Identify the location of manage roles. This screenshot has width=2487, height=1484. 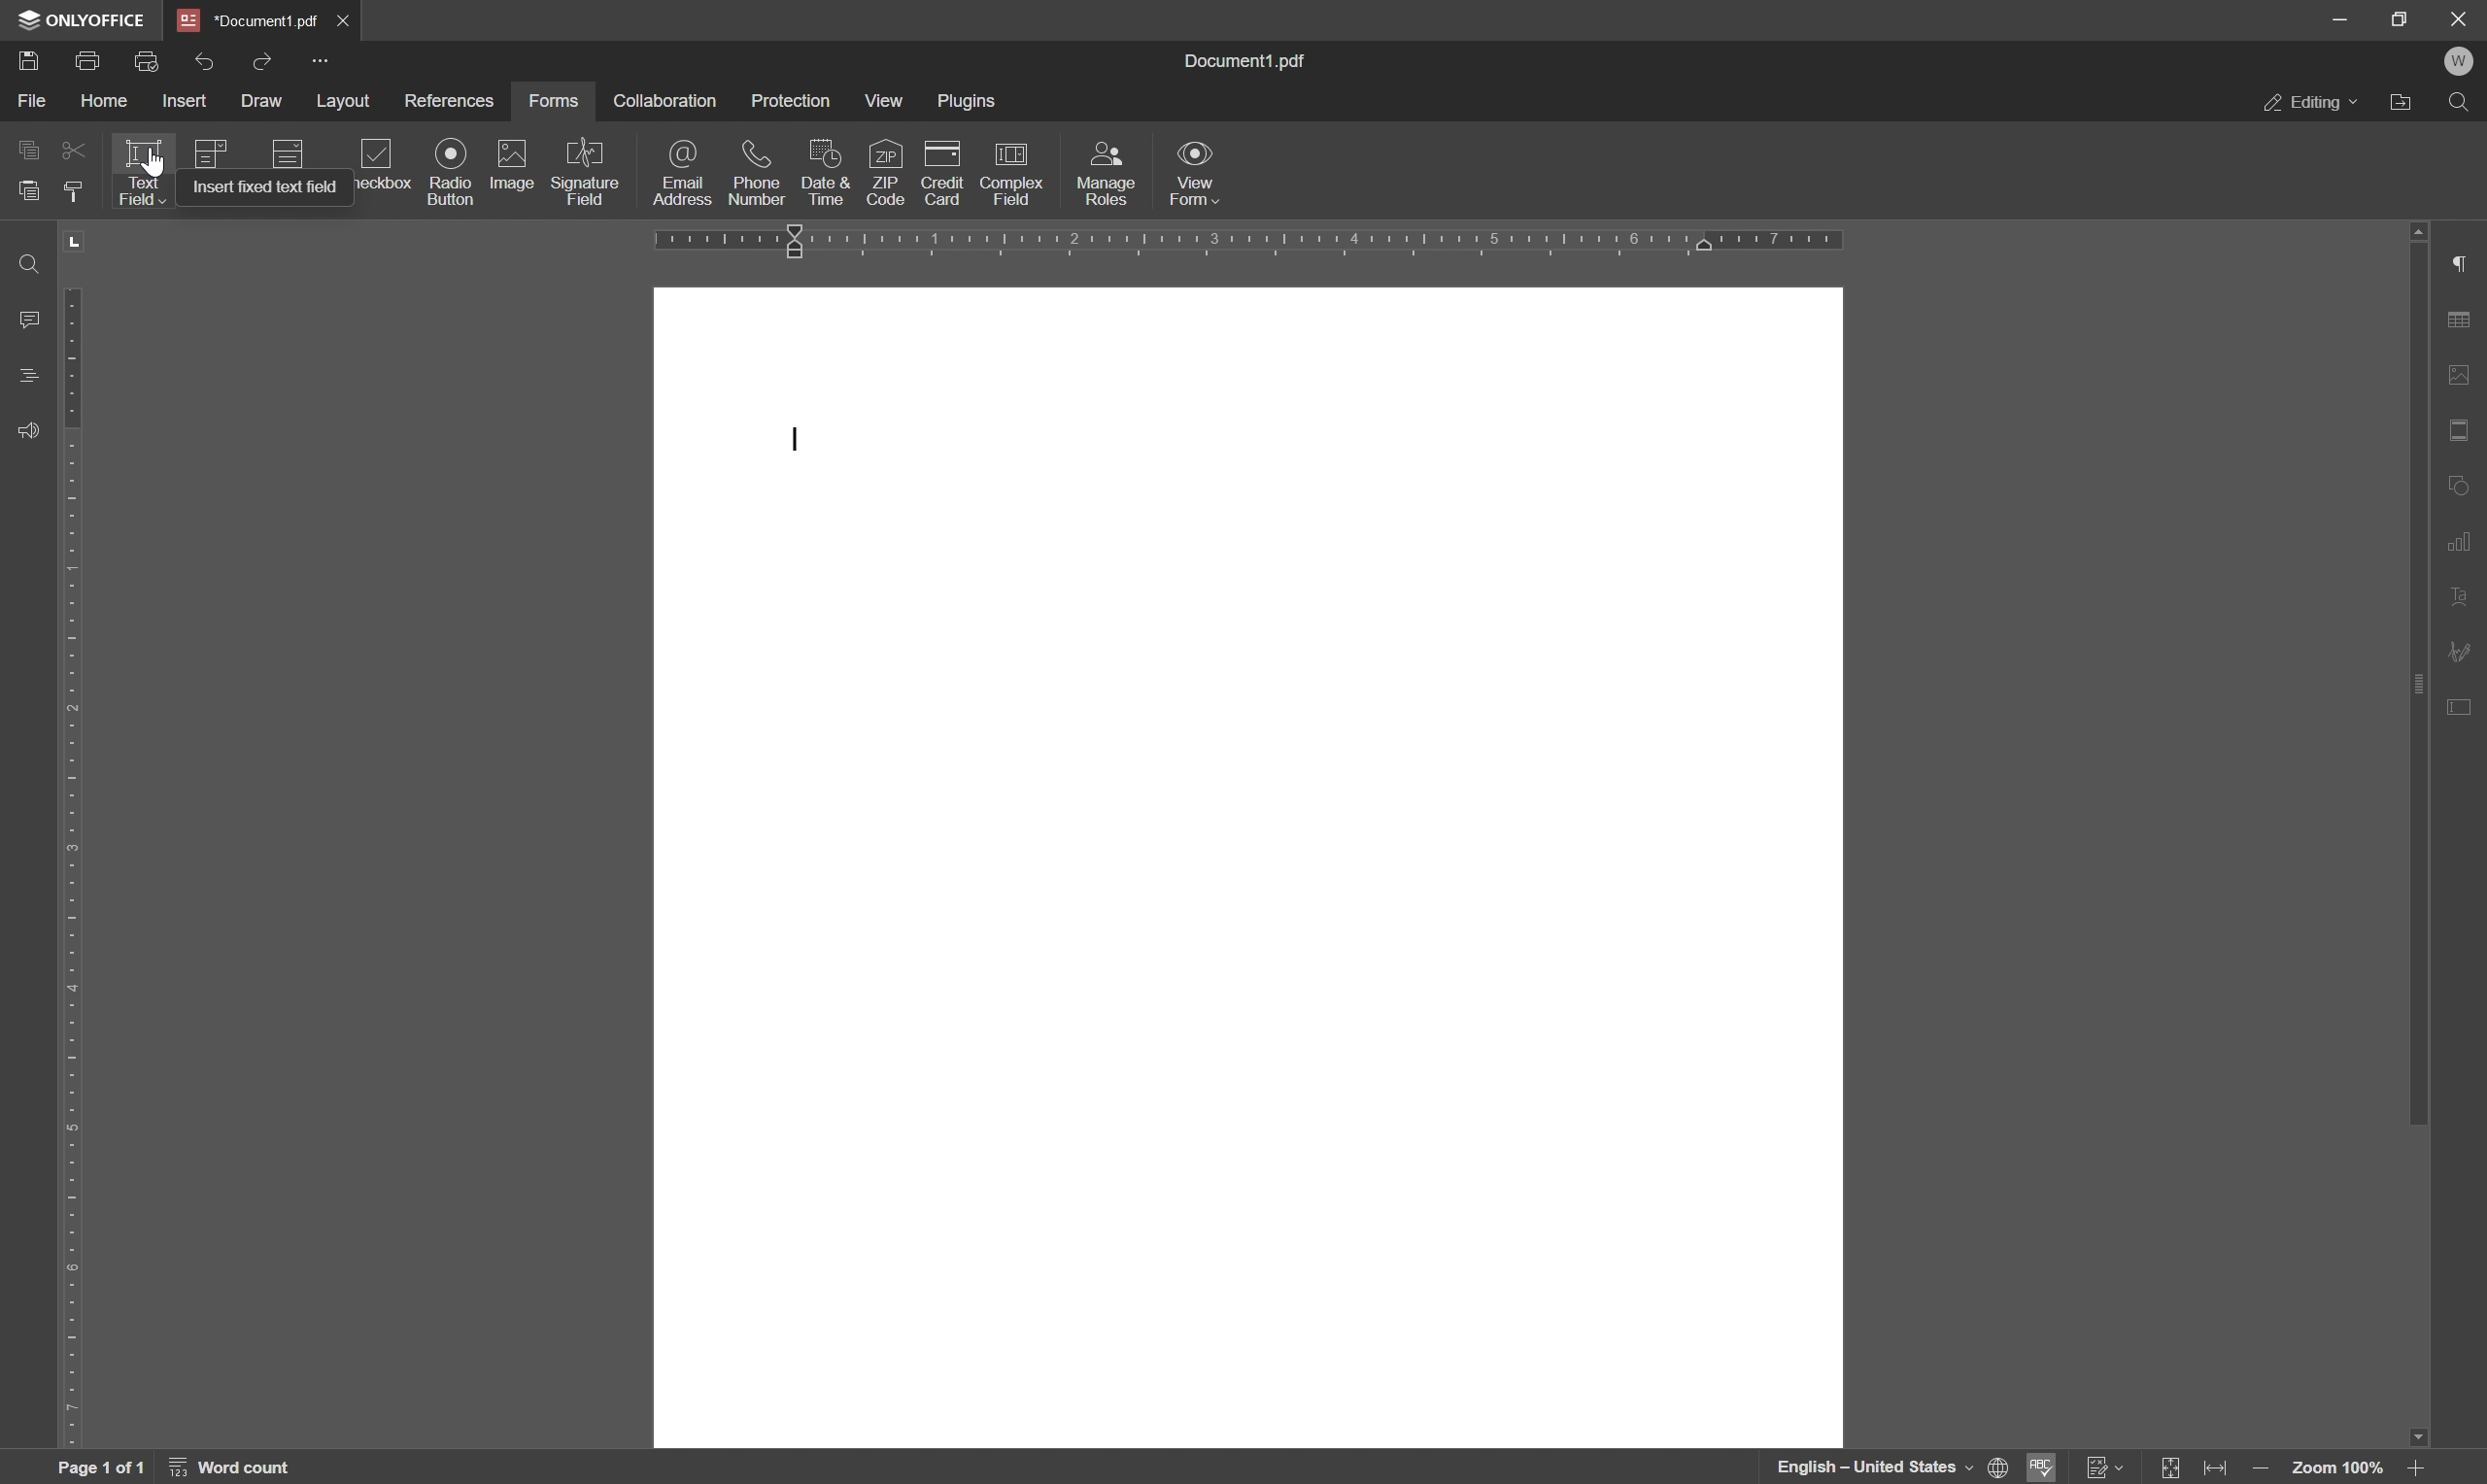
(1110, 172).